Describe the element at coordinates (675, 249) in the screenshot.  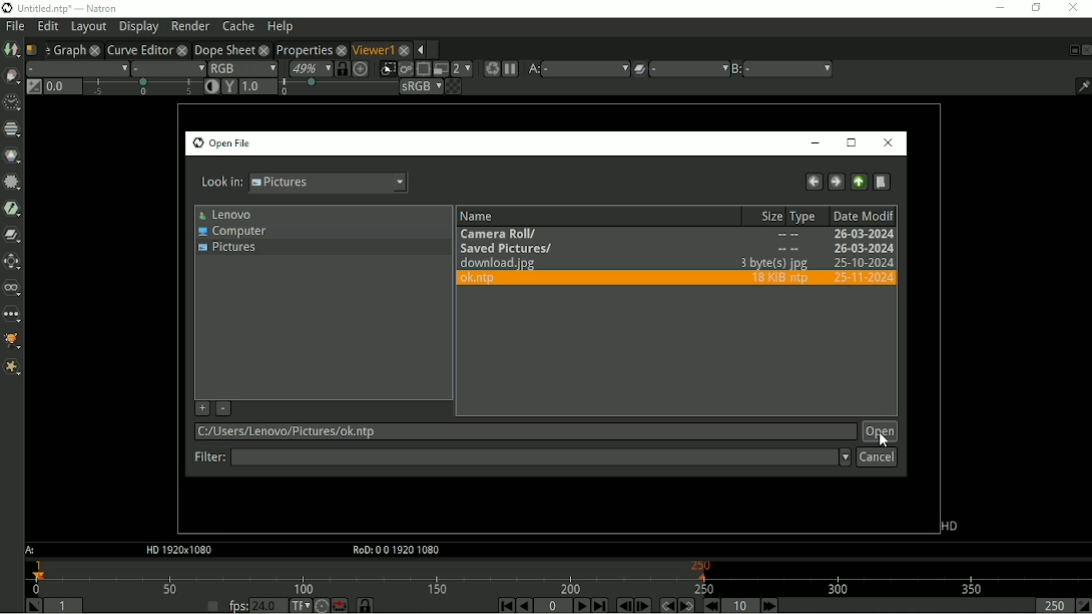
I see `Saved Pictures/` at that location.